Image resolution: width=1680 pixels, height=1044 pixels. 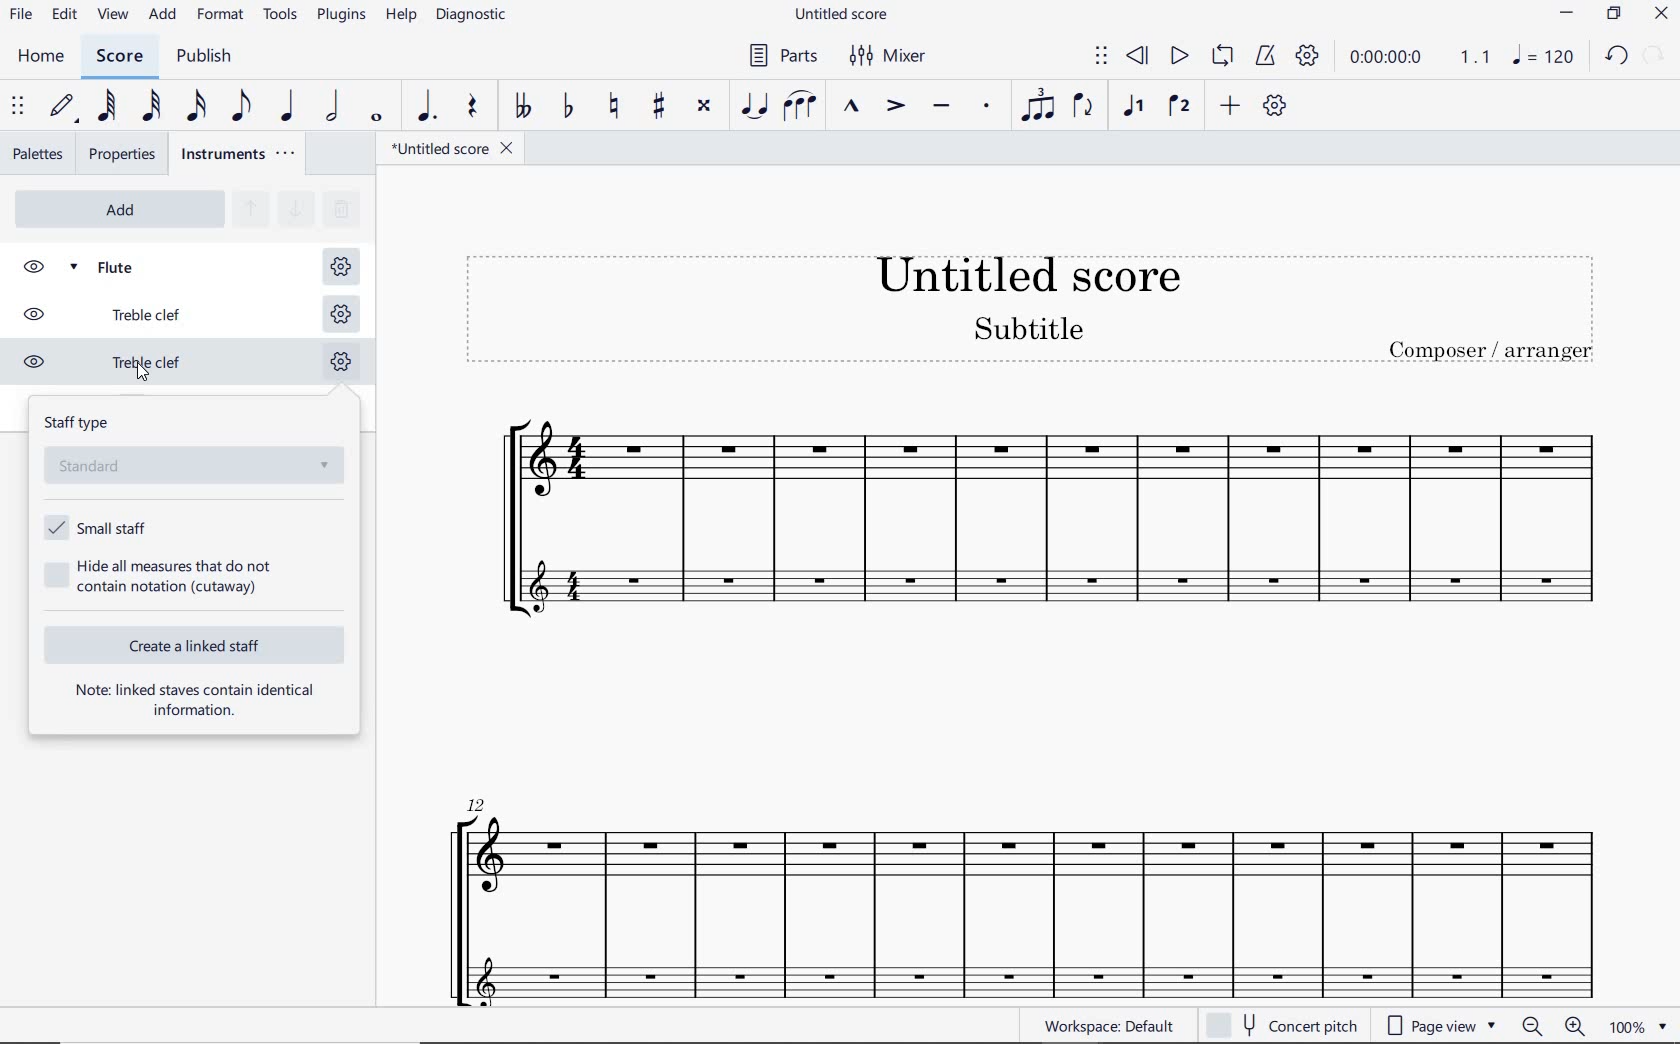 I want to click on Flute Instrument, so click(x=1022, y=475).